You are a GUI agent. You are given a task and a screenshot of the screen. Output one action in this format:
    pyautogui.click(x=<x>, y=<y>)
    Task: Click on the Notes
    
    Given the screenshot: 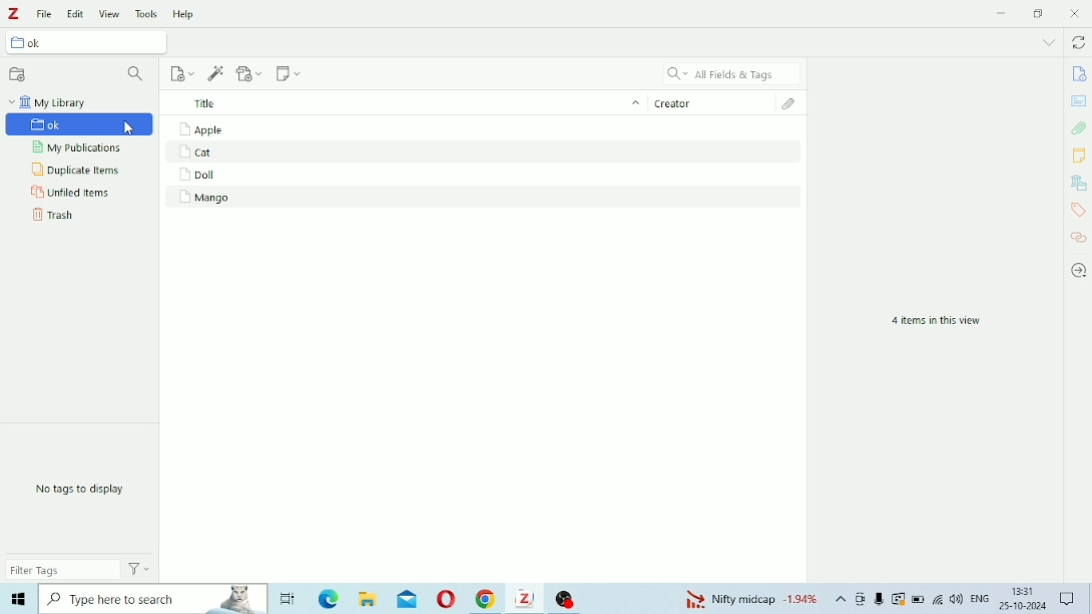 What is the action you would take?
    pyautogui.click(x=1079, y=155)
    